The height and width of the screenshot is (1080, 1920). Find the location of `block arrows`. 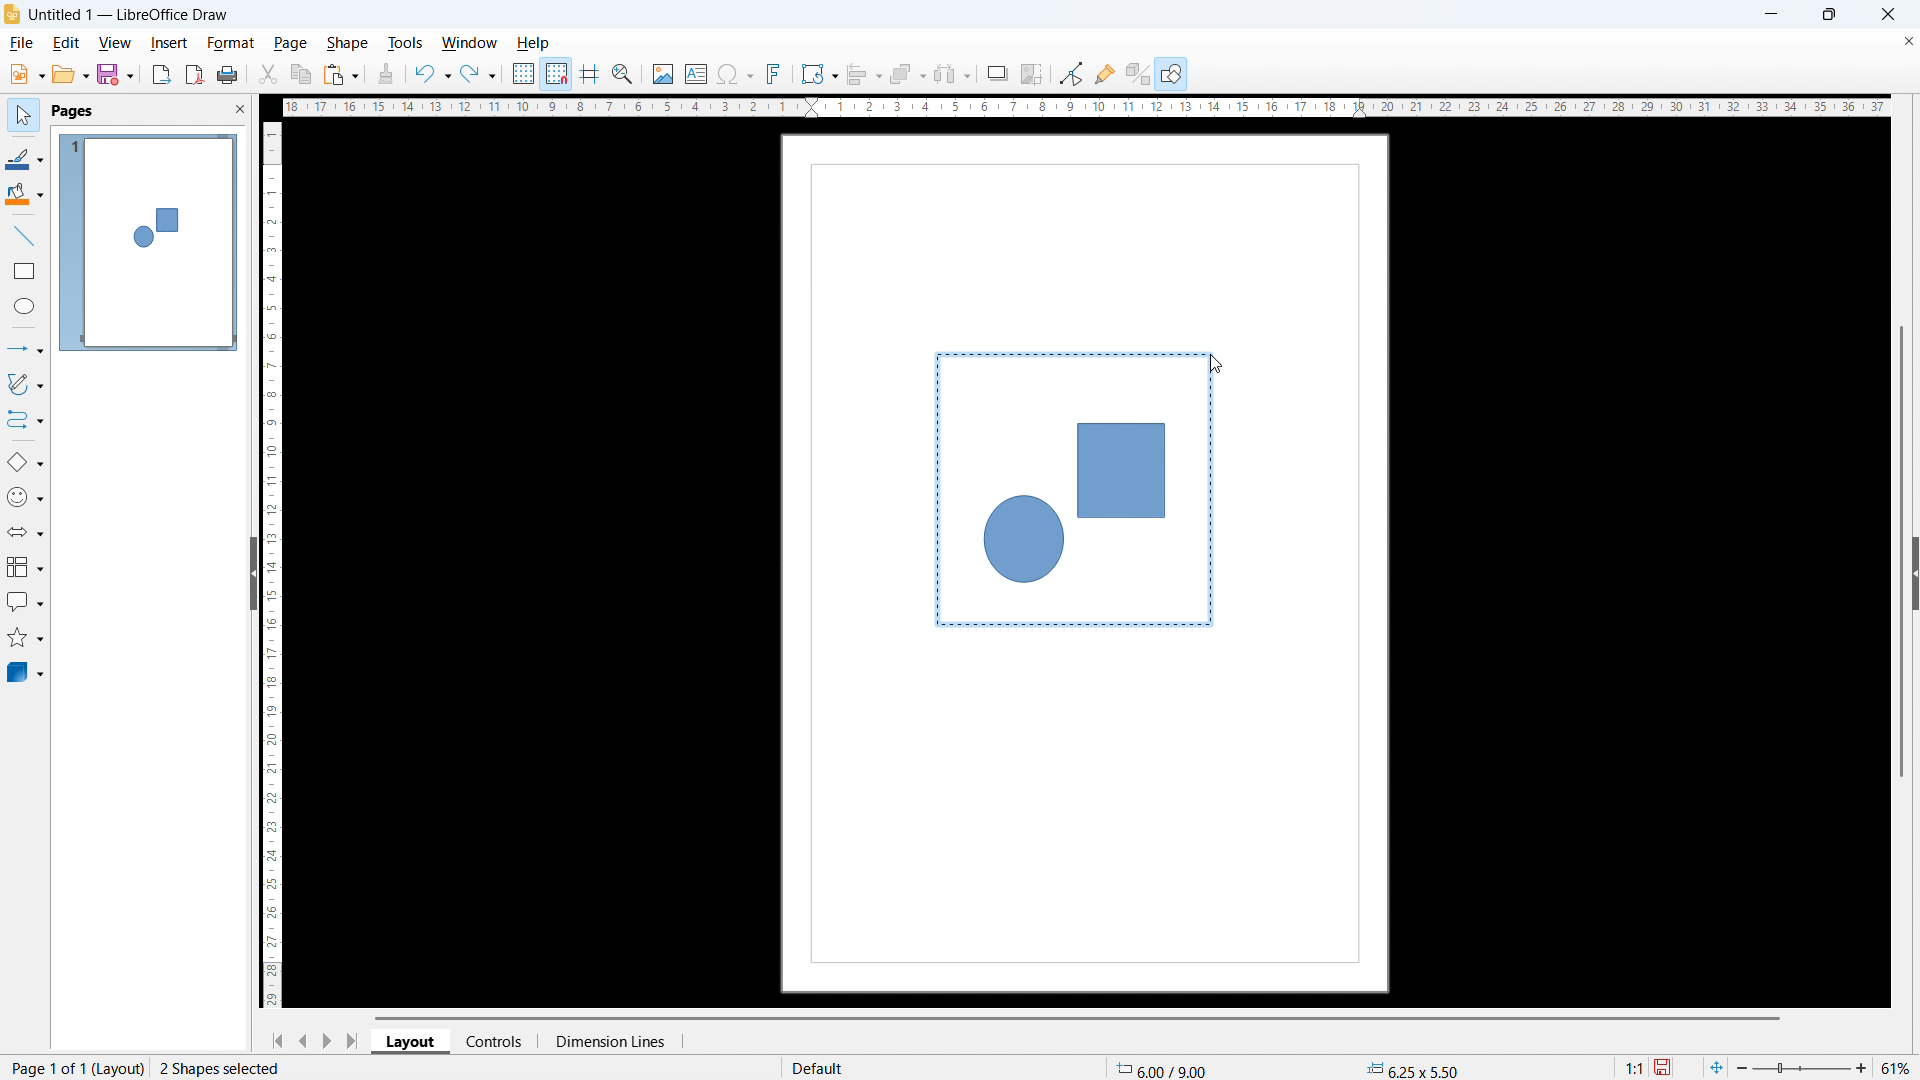

block arrows is located at coordinates (26, 532).